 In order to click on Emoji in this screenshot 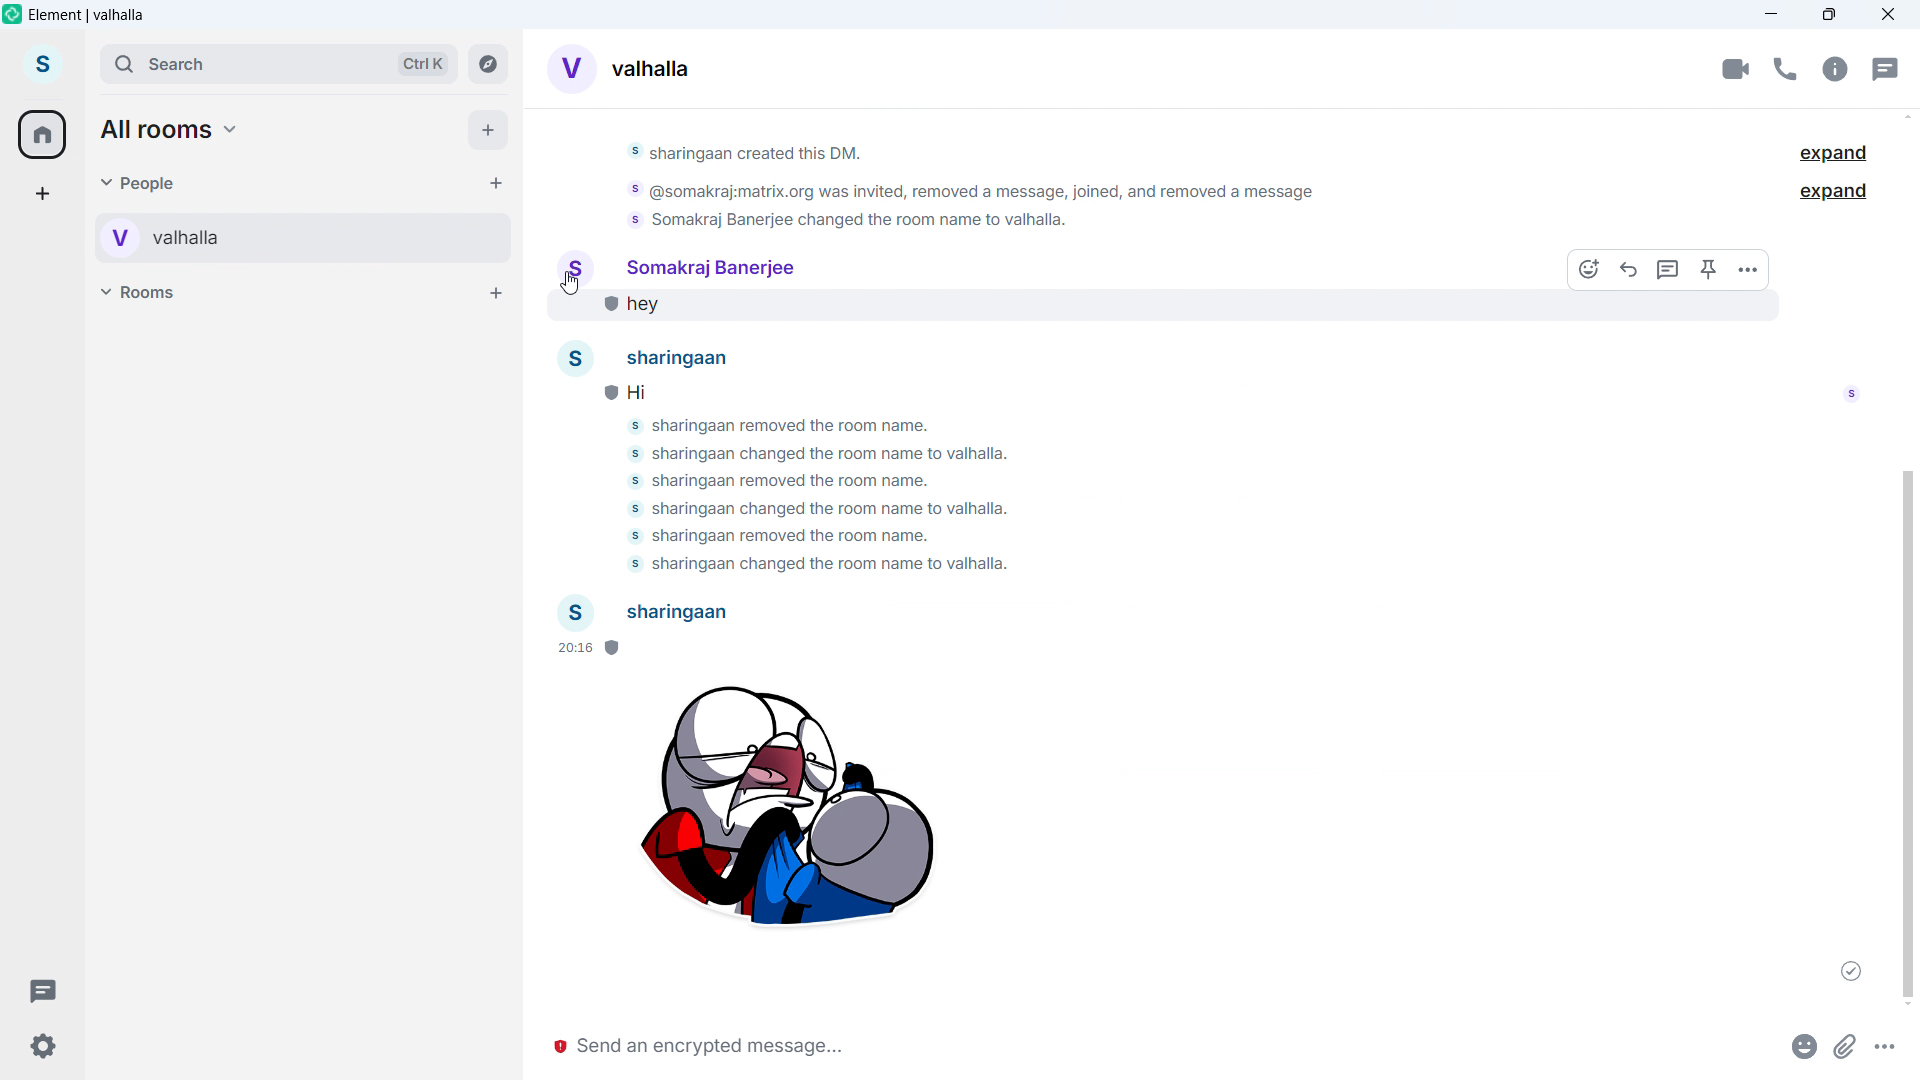, I will do `click(1800, 1047)`.